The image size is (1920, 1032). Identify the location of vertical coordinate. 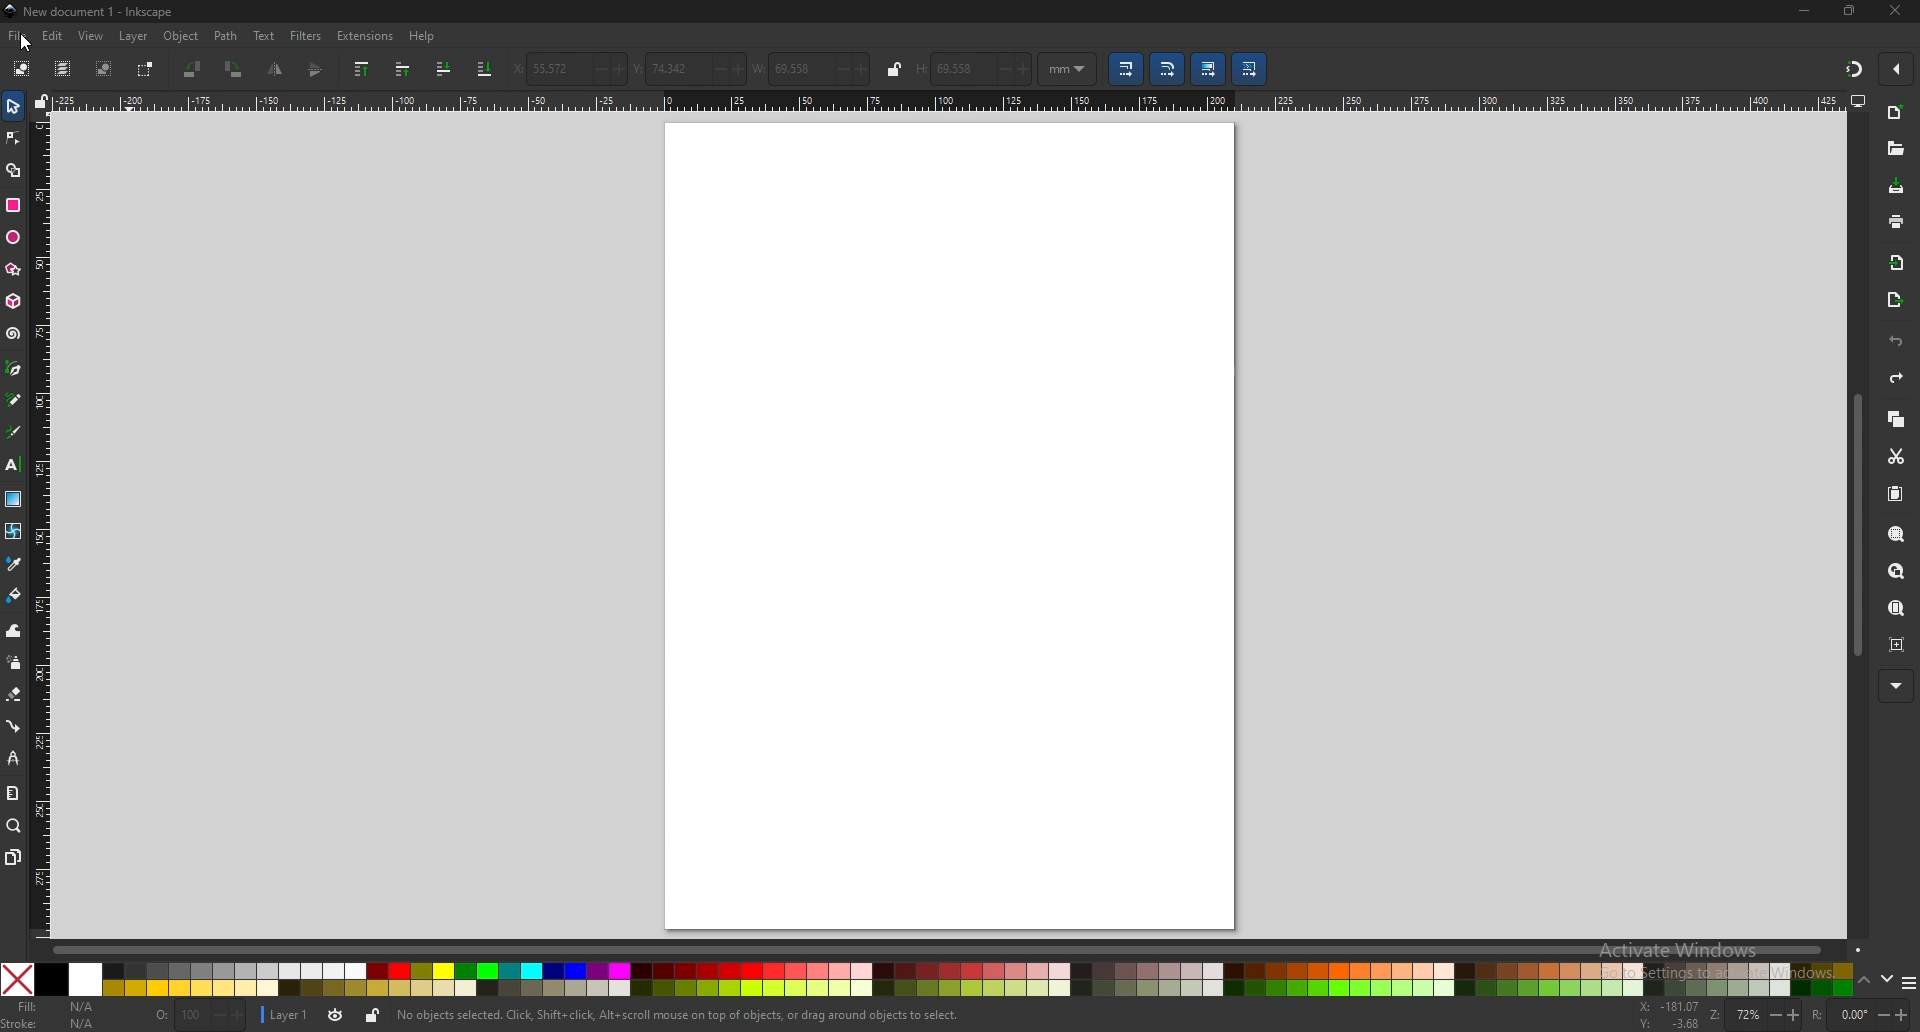
(660, 69).